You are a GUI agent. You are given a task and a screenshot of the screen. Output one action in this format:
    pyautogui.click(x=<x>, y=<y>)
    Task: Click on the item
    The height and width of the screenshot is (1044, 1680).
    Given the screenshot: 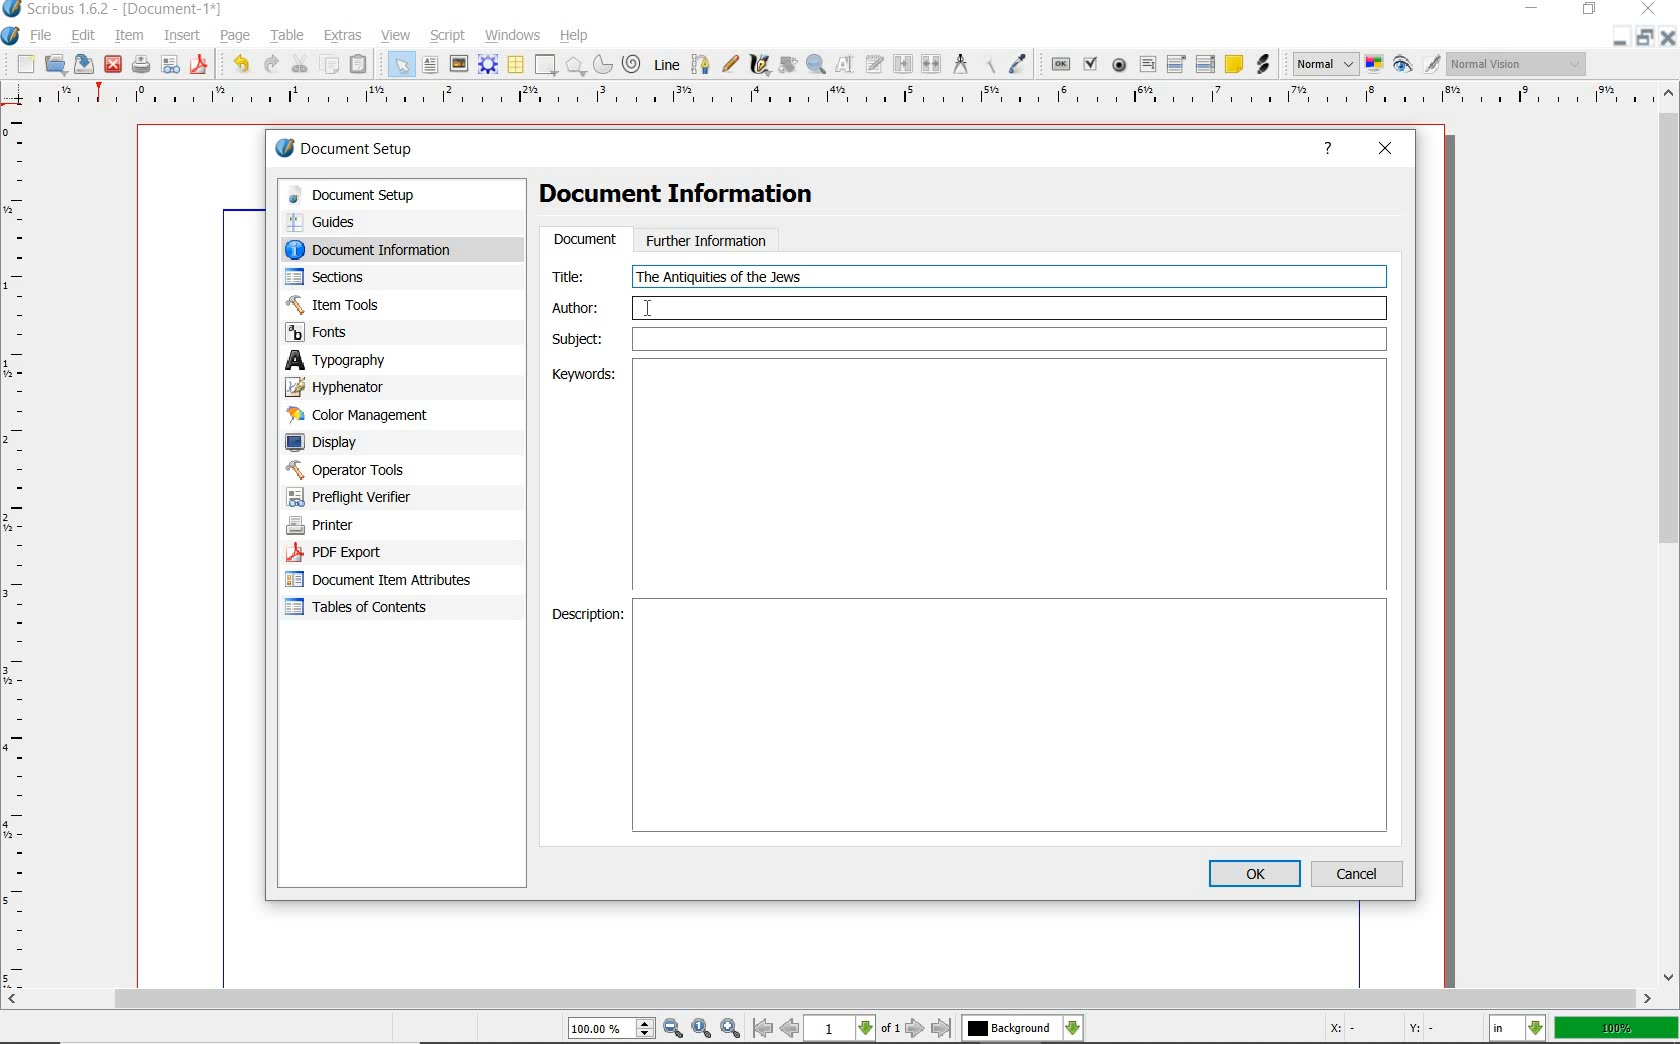 What is the action you would take?
    pyautogui.click(x=130, y=37)
    